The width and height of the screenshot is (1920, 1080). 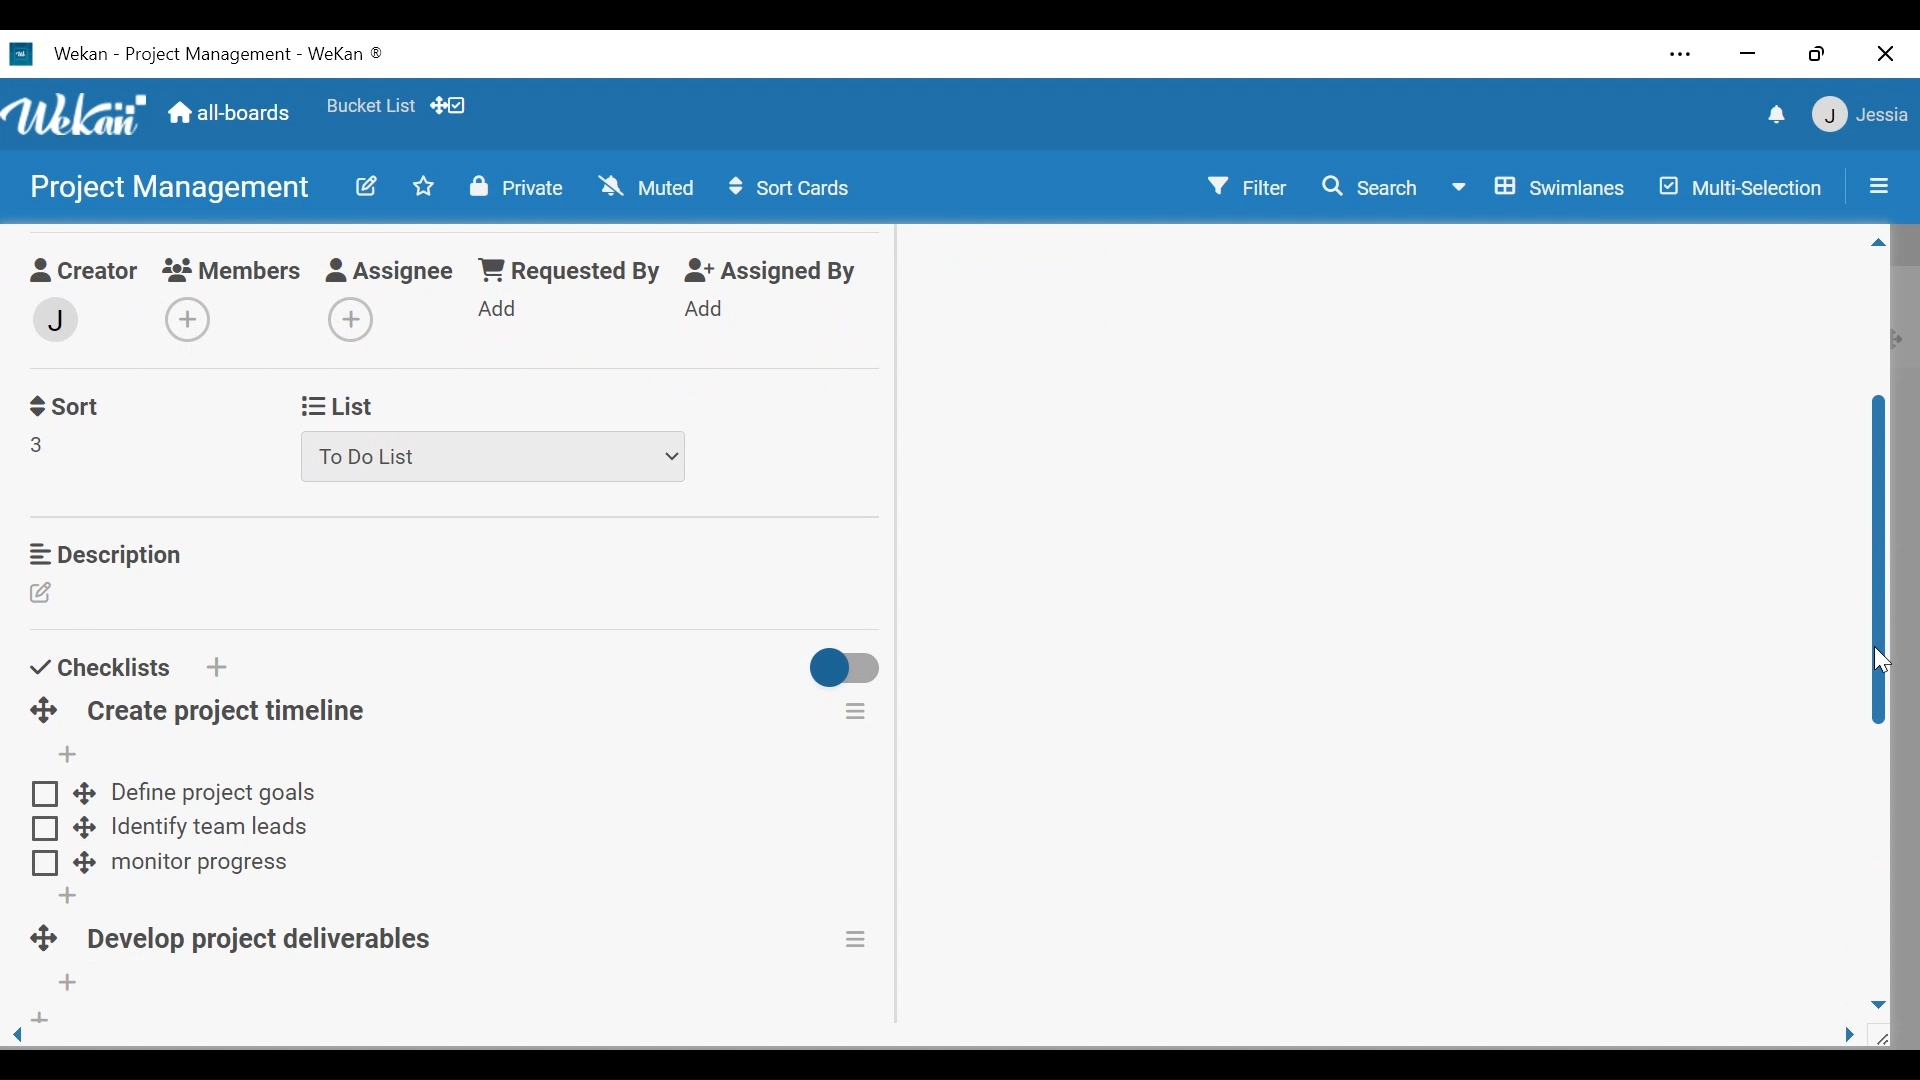 What do you see at coordinates (1682, 54) in the screenshot?
I see `Settings and more` at bounding box center [1682, 54].